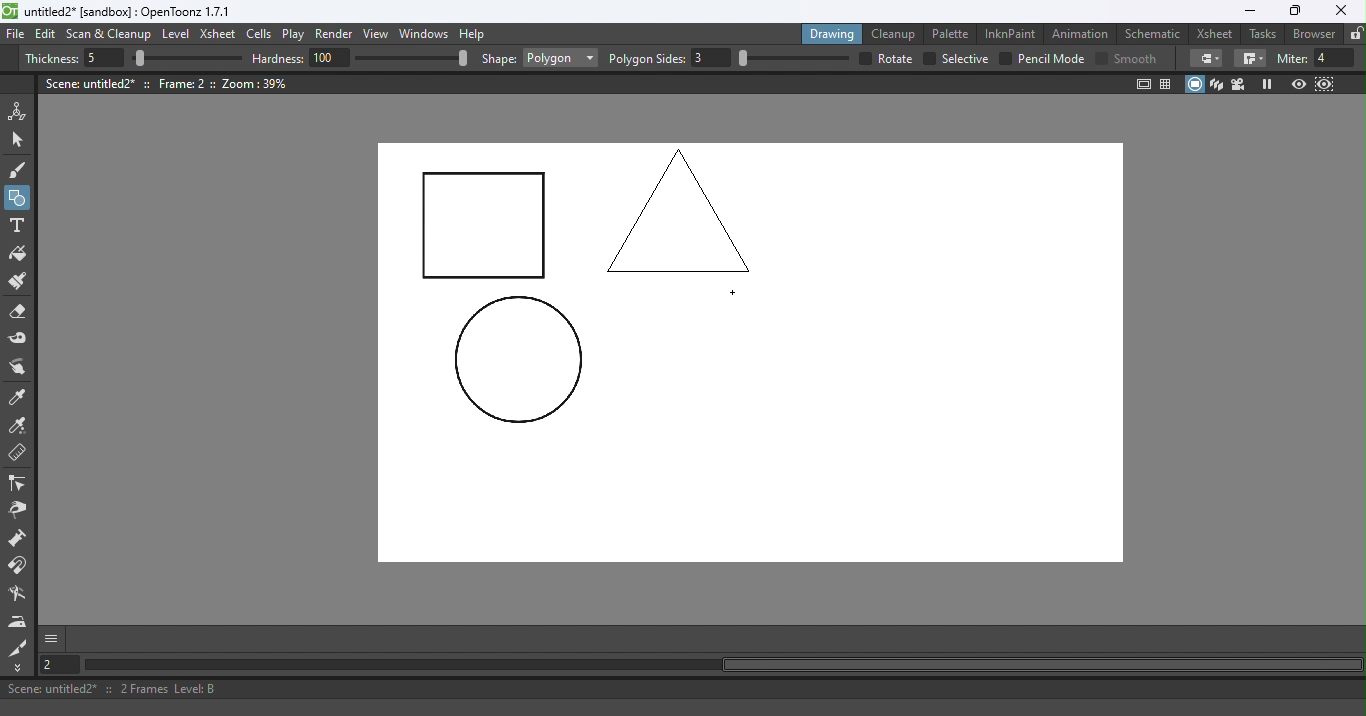  What do you see at coordinates (475, 33) in the screenshot?
I see `Help` at bounding box center [475, 33].